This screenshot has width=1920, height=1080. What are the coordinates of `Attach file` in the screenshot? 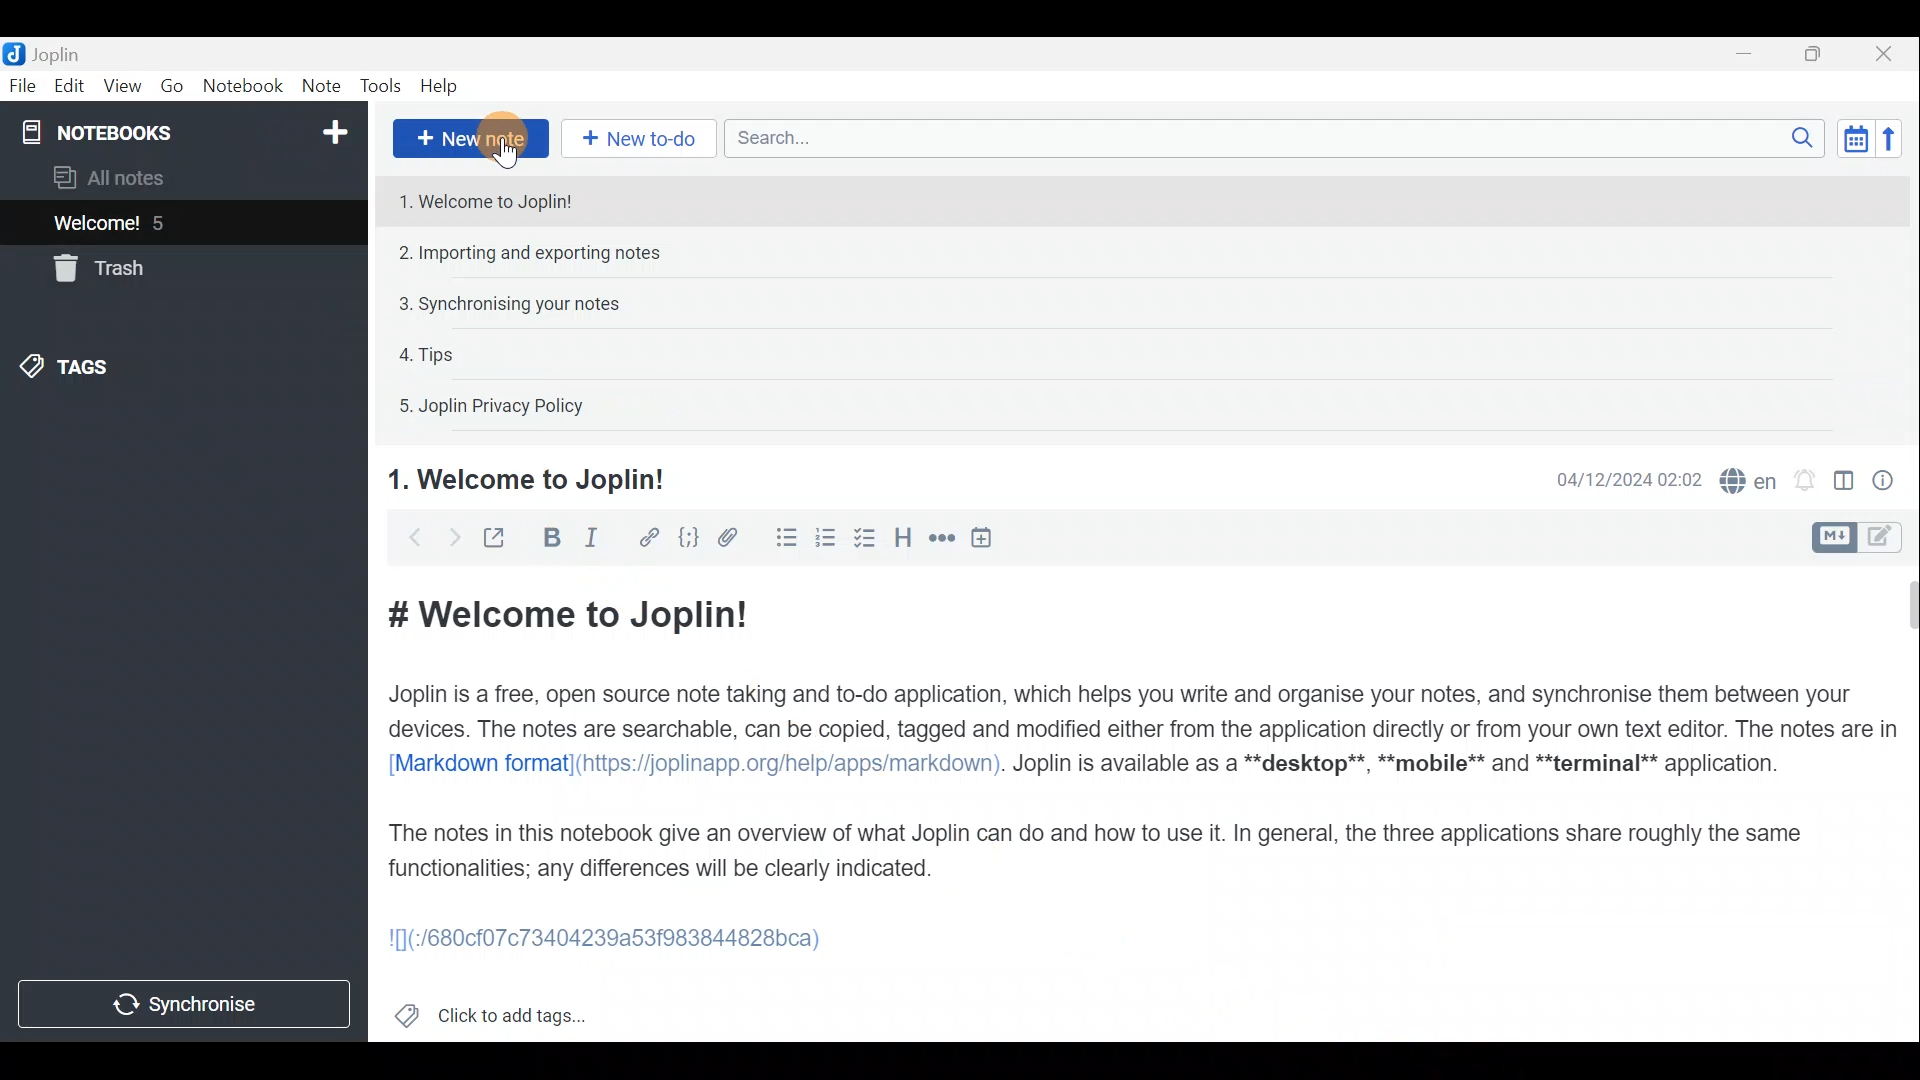 It's located at (737, 538).